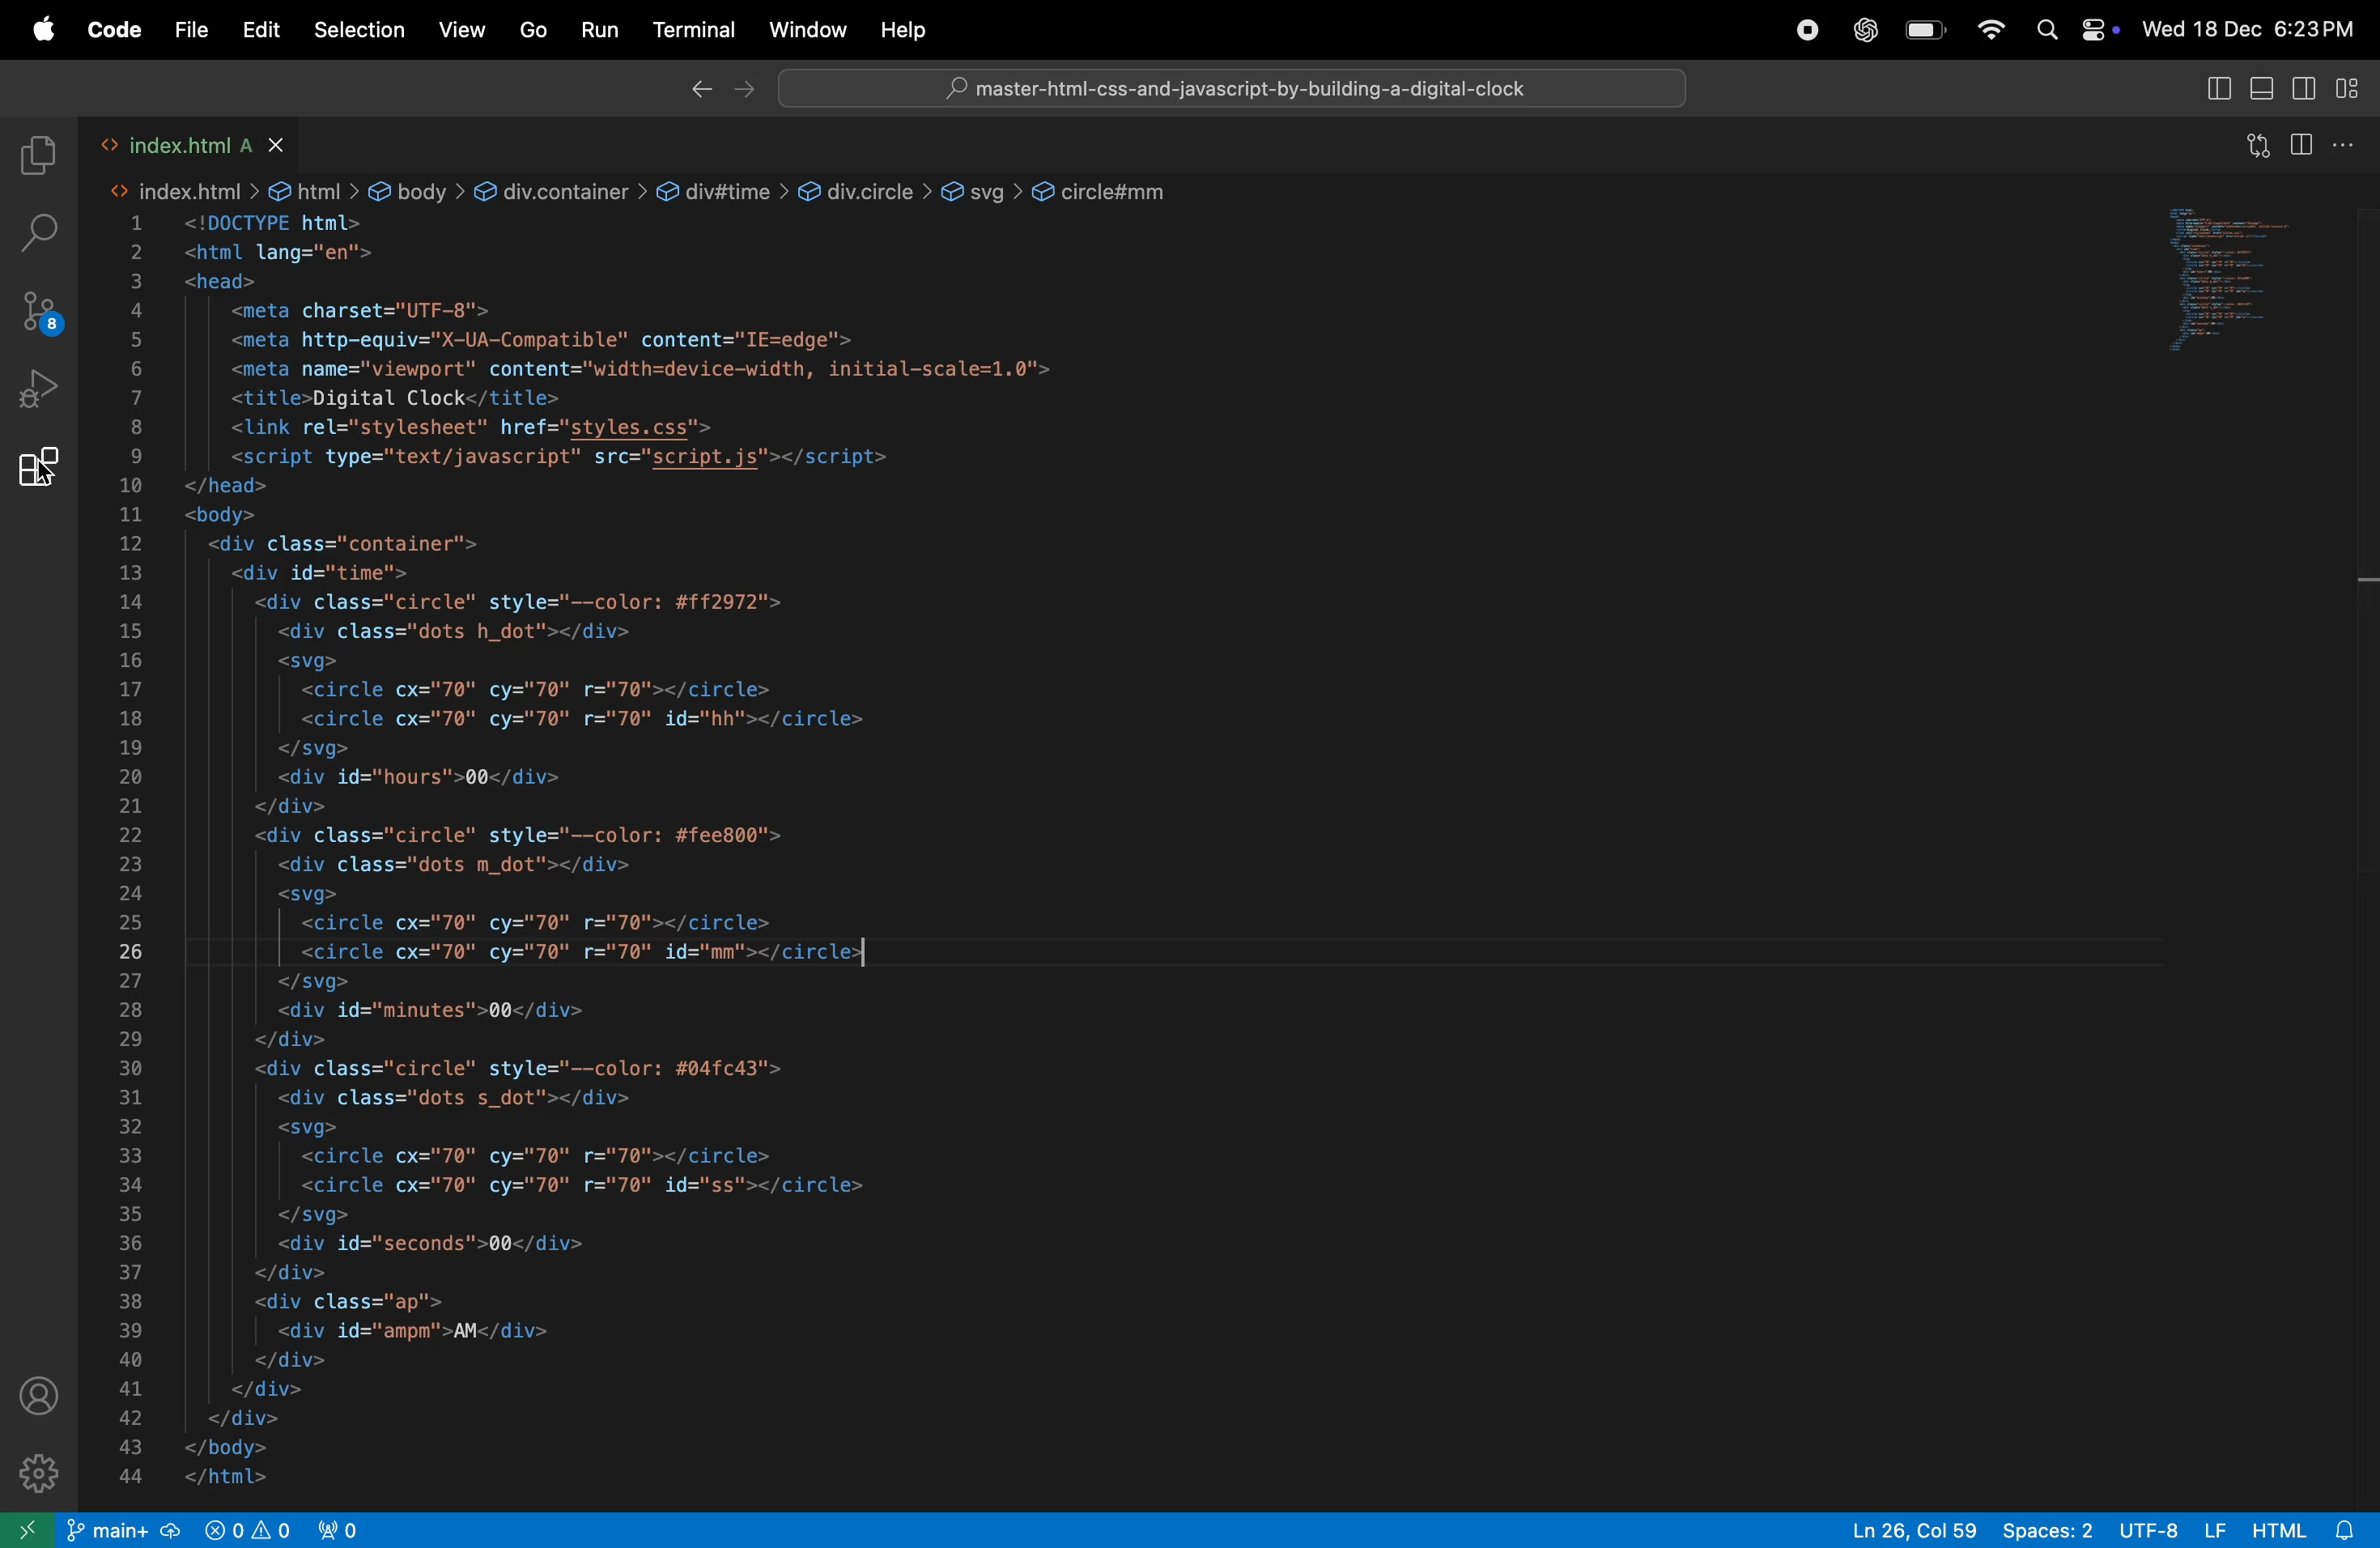  What do you see at coordinates (2264, 90) in the screenshot?
I see `toggle panel` at bounding box center [2264, 90].